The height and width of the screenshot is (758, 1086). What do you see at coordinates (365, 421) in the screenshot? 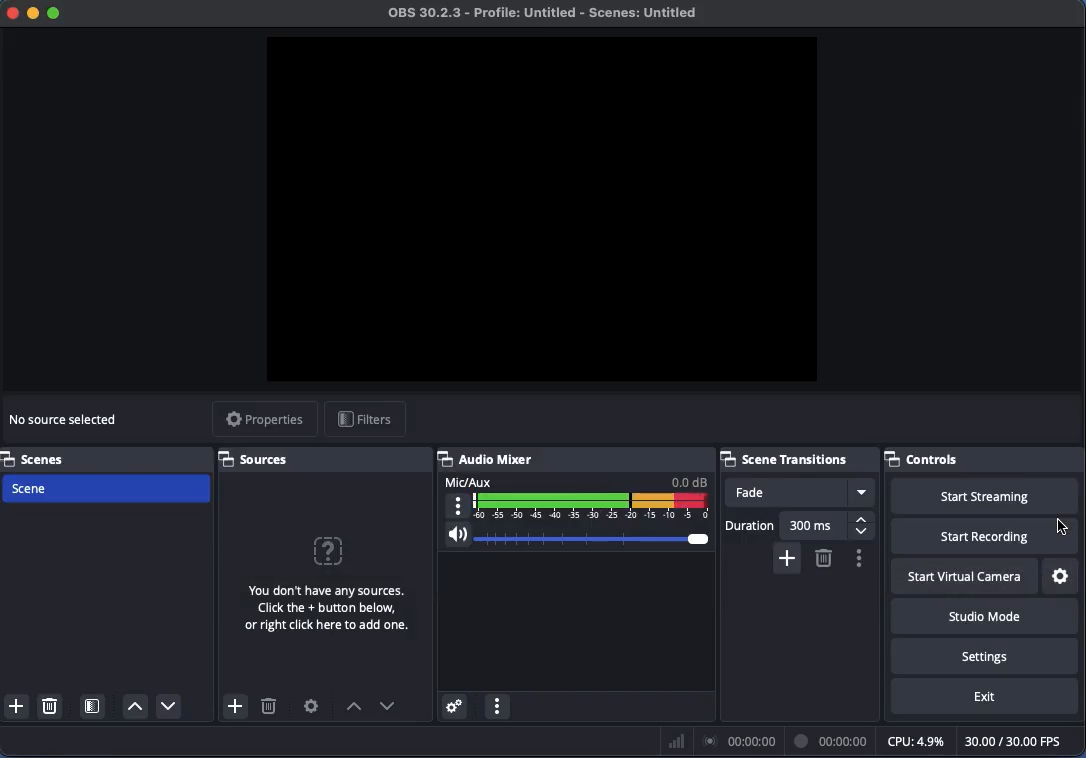
I see `Filters` at bounding box center [365, 421].